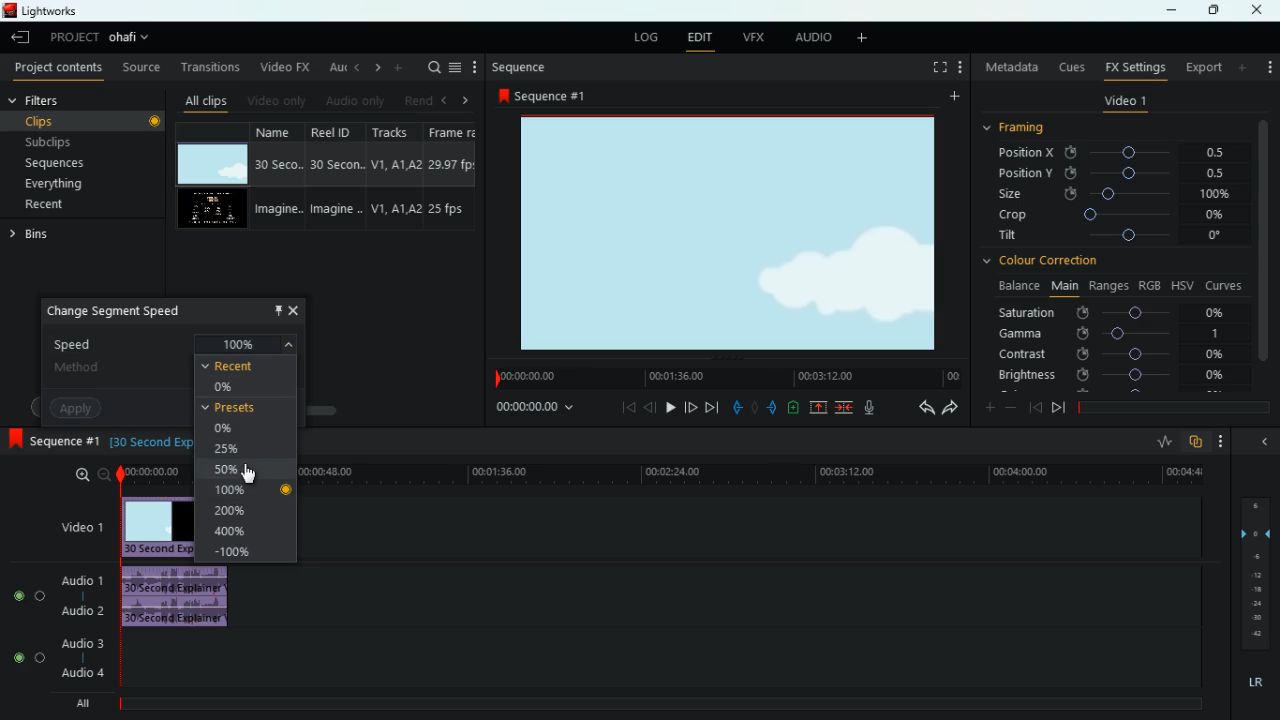 The width and height of the screenshot is (1280, 720). I want to click on all, so click(78, 702).